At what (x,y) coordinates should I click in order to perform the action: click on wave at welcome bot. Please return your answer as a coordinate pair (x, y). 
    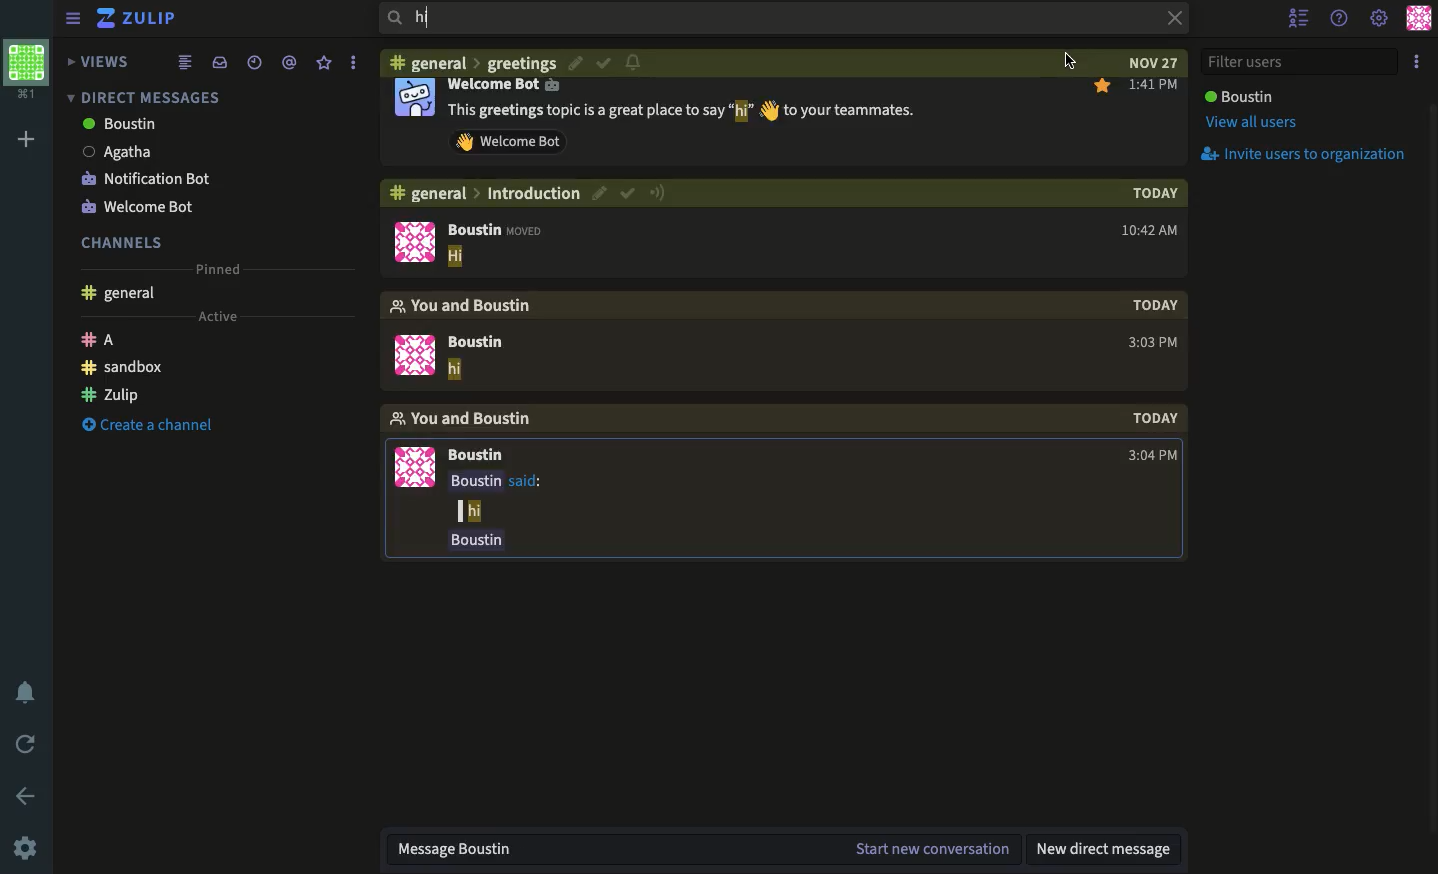
    Looking at the image, I should click on (509, 141).